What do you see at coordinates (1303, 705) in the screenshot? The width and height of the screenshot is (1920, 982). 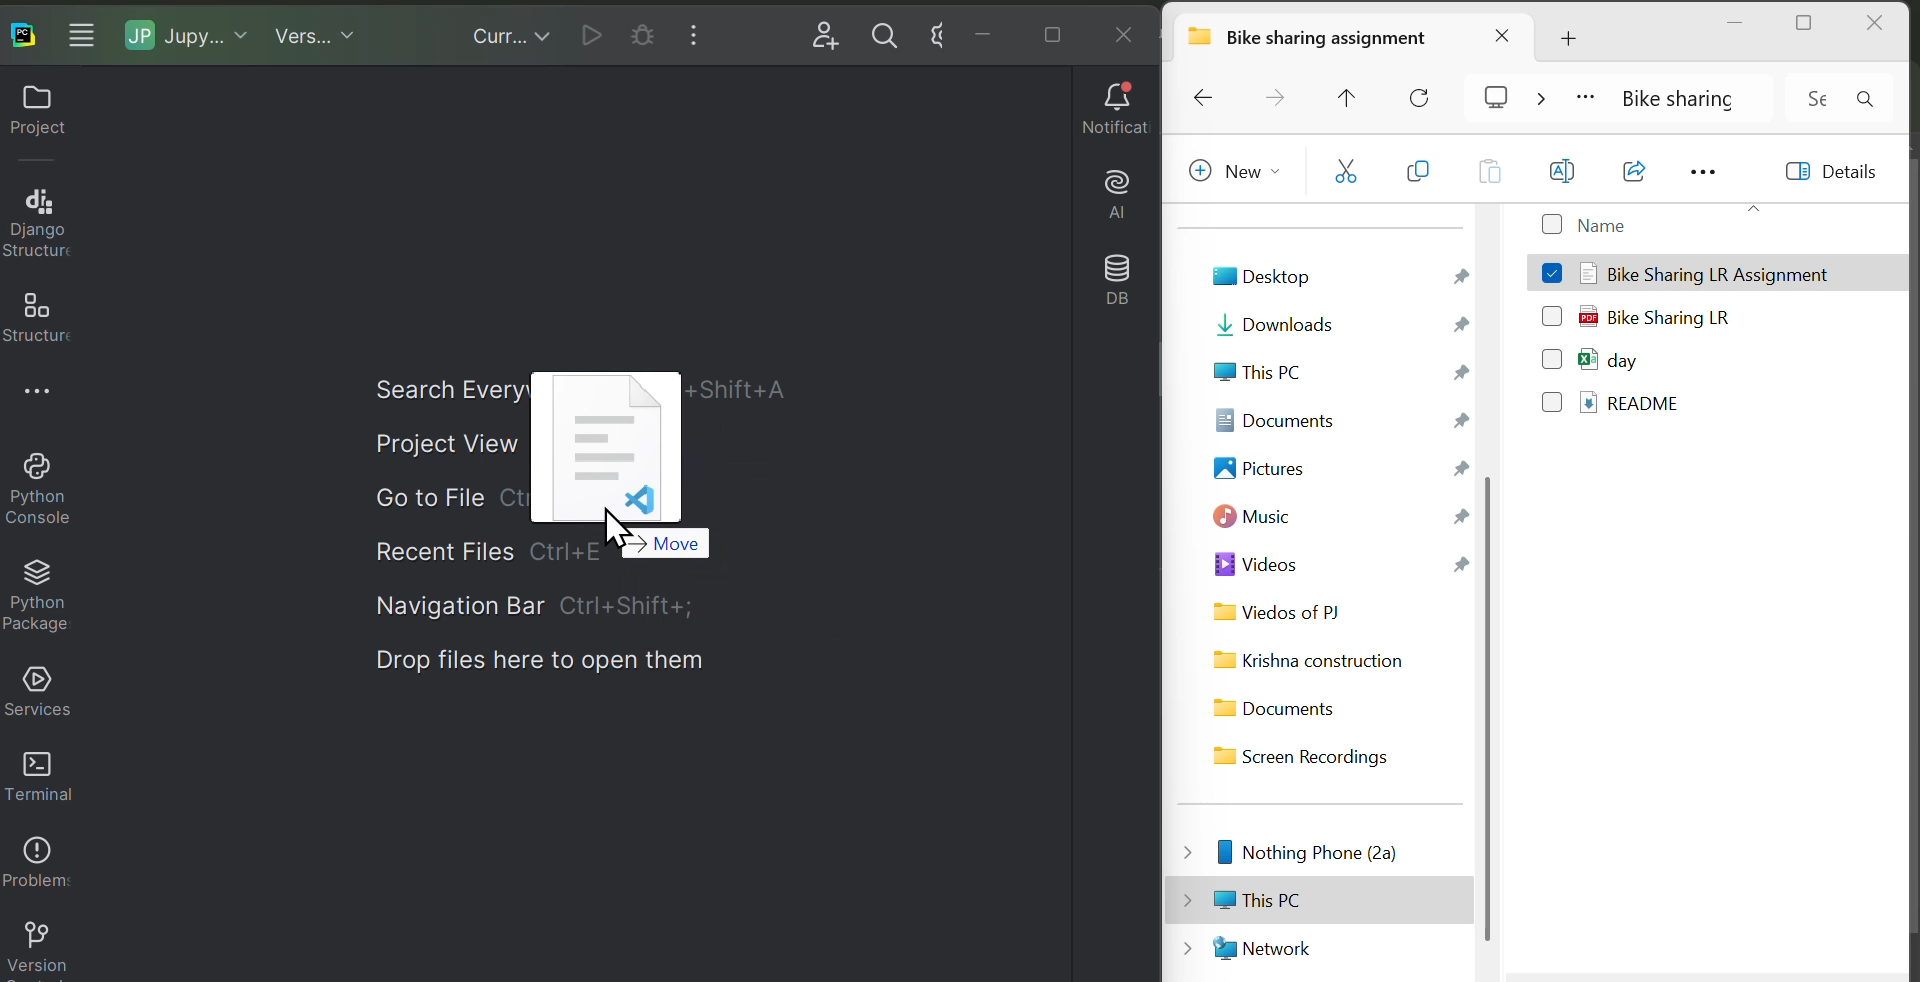 I see `Documents` at bounding box center [1303, 705].